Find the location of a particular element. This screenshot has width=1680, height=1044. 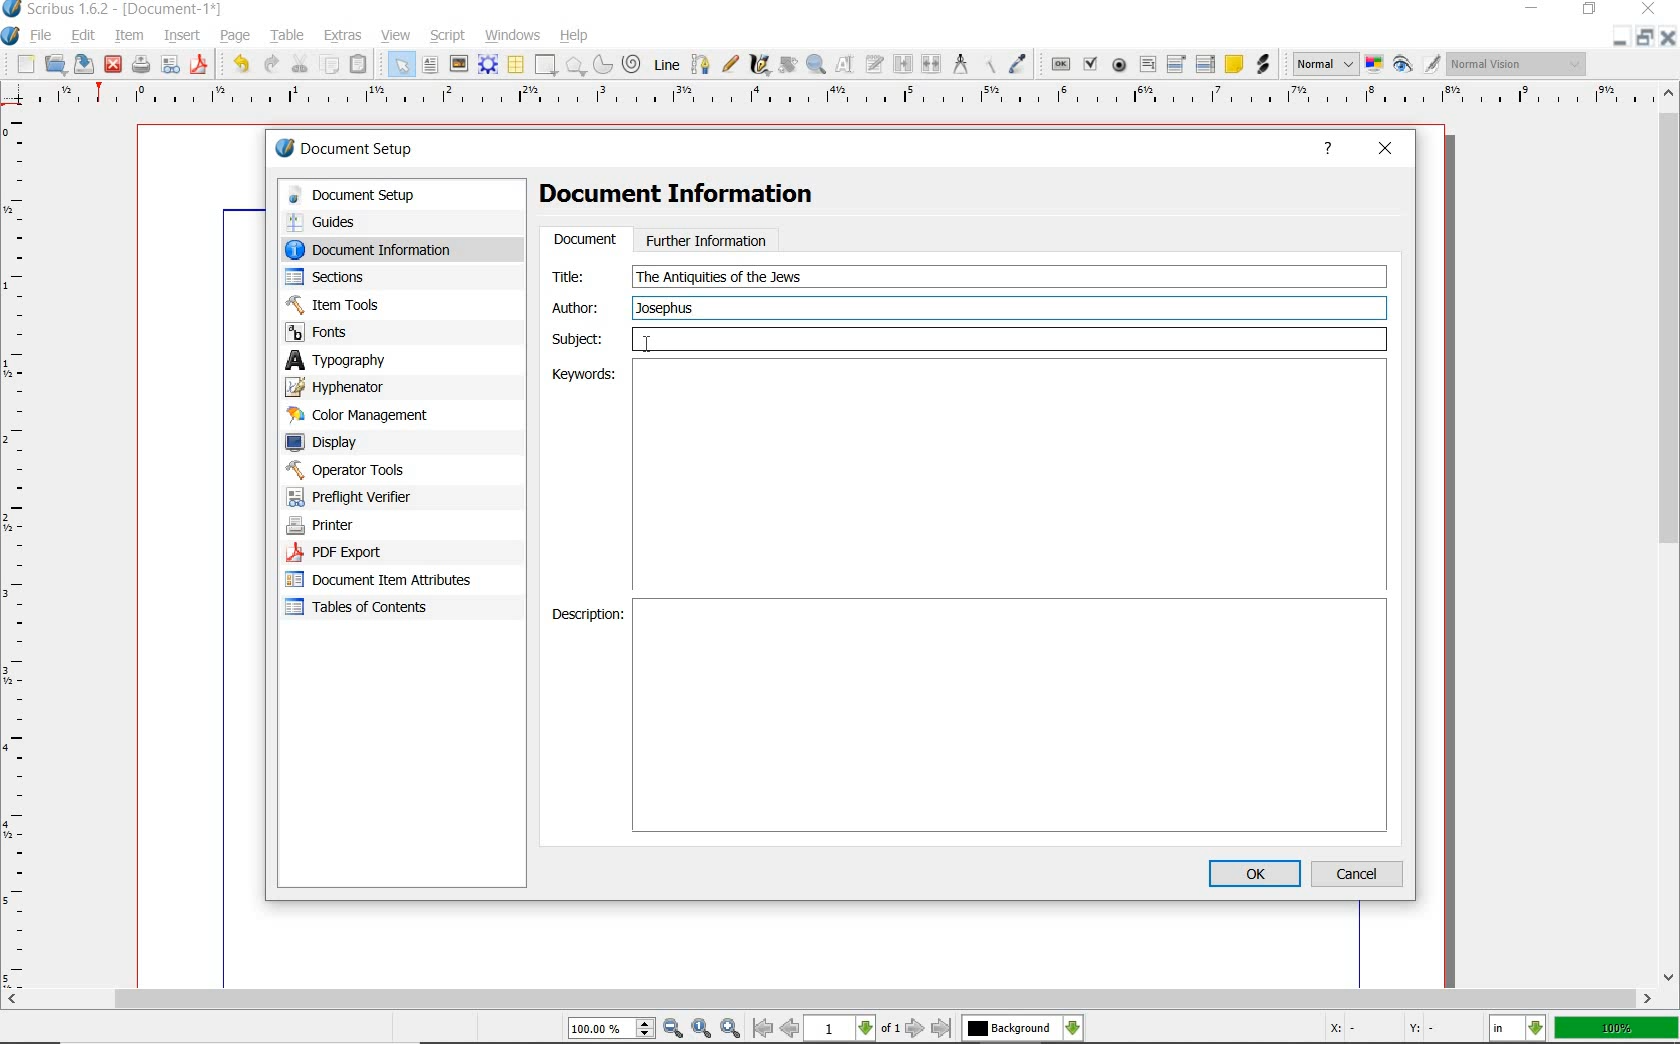

color management is located at coordinates (362, 415).